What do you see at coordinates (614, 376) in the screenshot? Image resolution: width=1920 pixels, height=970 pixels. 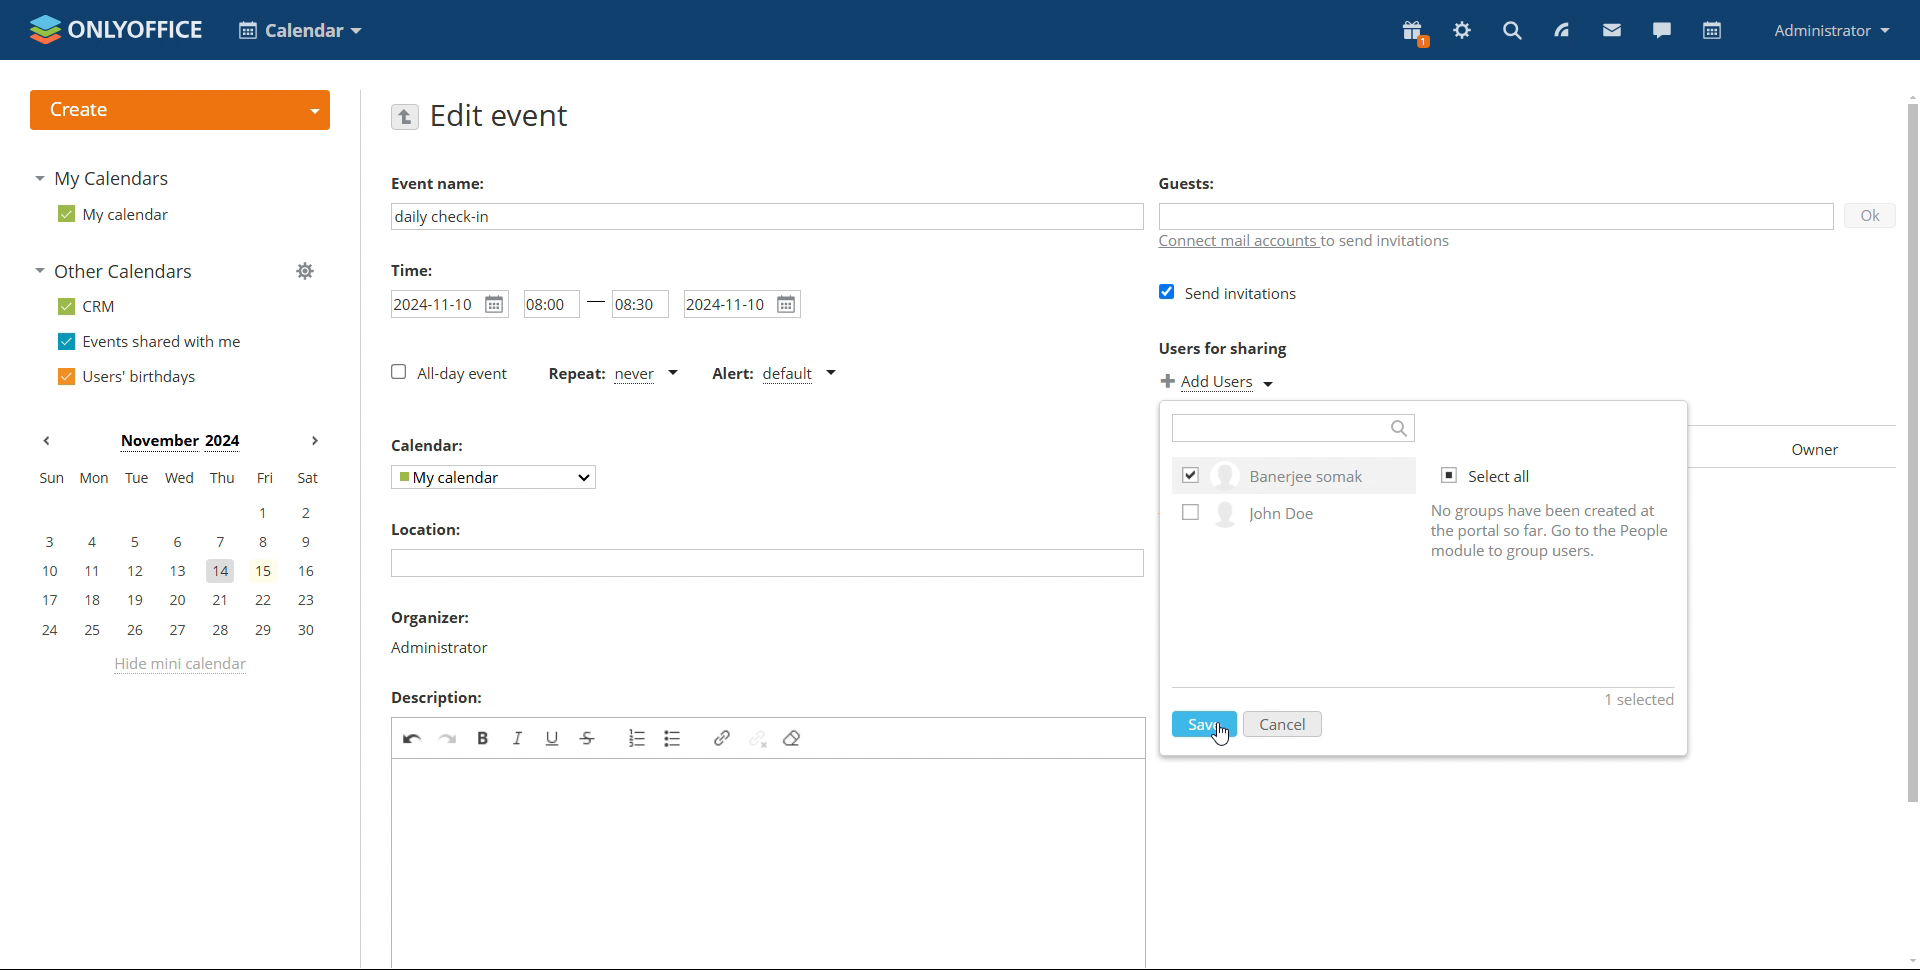 I see `event repetition` at bounding box center [614, 376].